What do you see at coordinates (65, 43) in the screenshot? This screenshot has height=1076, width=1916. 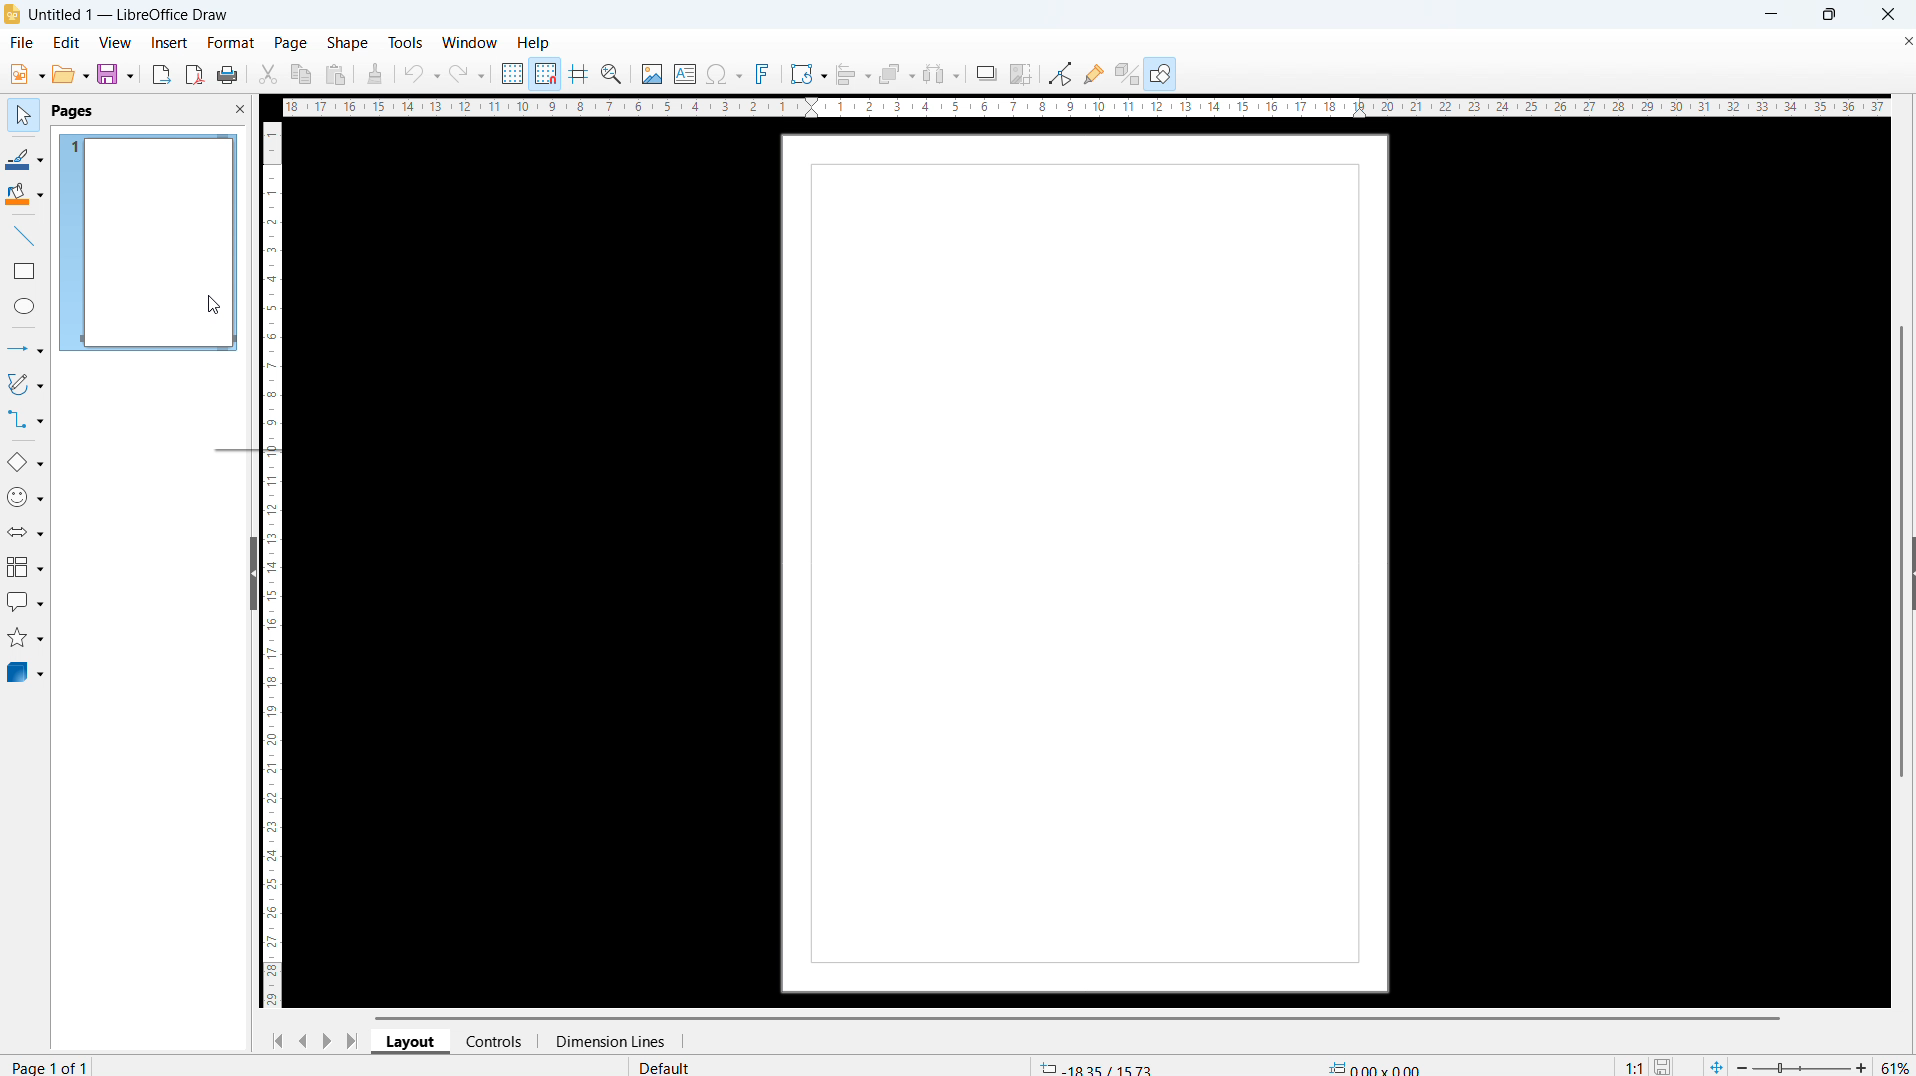 I see `edit` at bounding box center [65, 43].